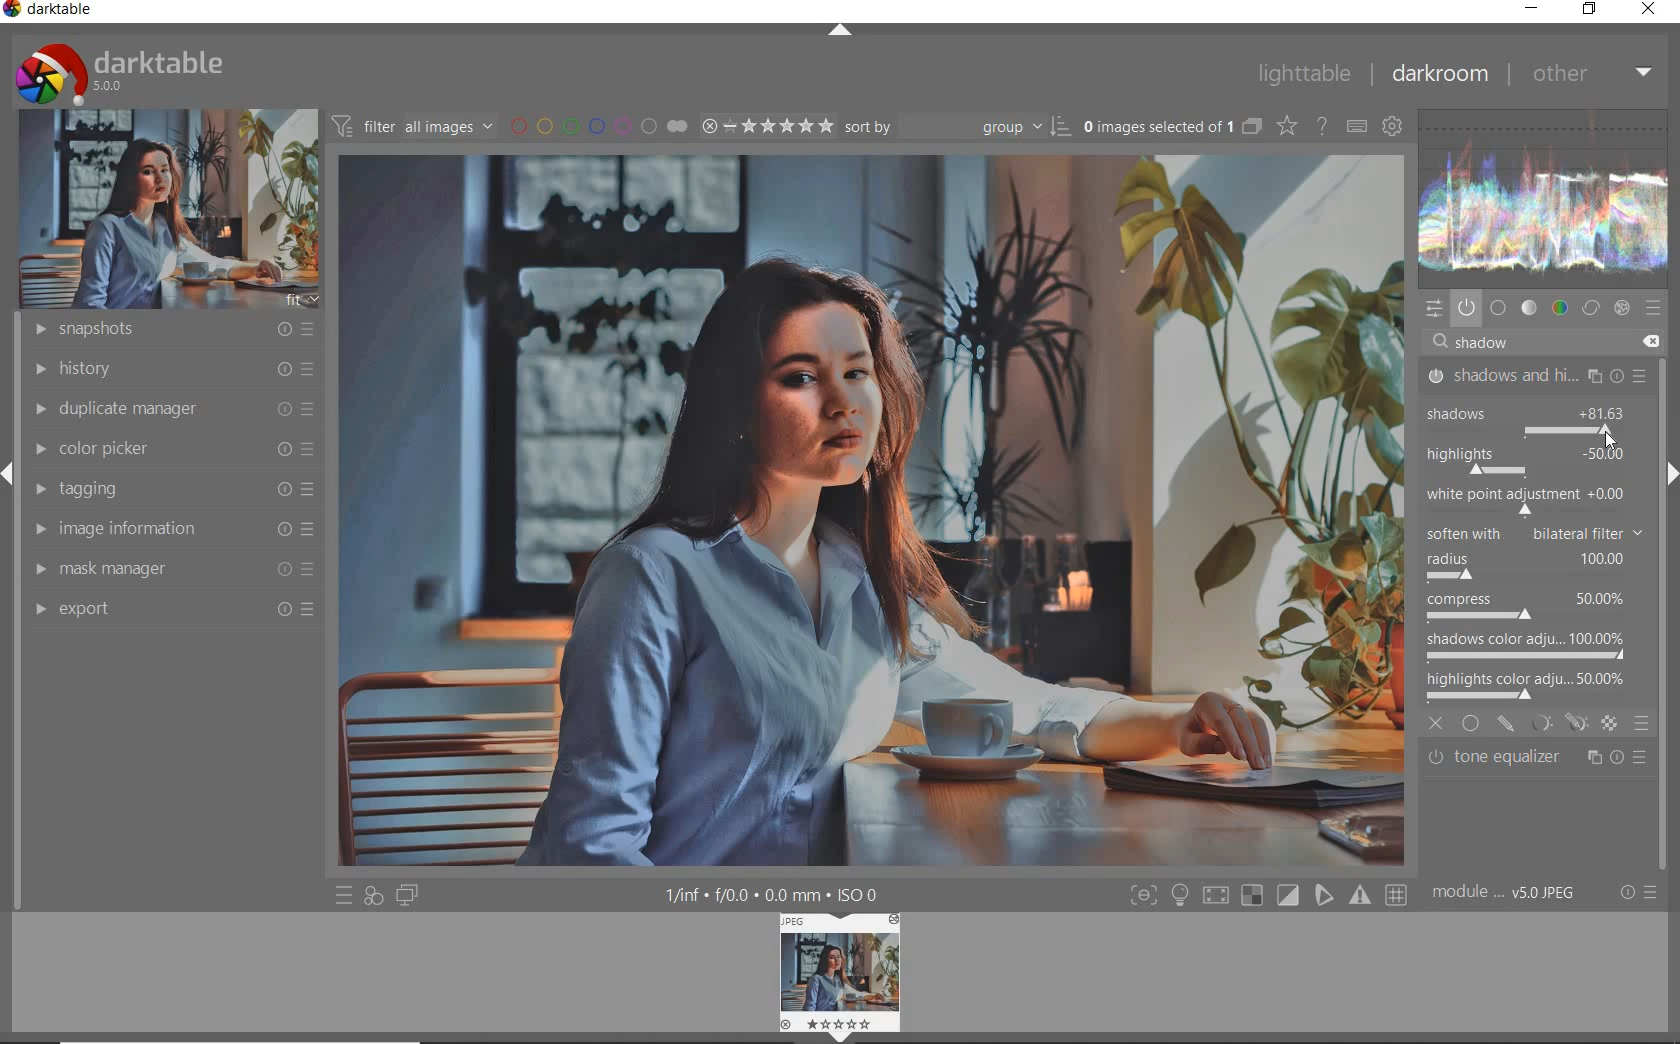 This screenshot has height=1044, width=1680. Describe the element at coordinates (412, 125) in the screenshot. I see `filter all images` at that location.